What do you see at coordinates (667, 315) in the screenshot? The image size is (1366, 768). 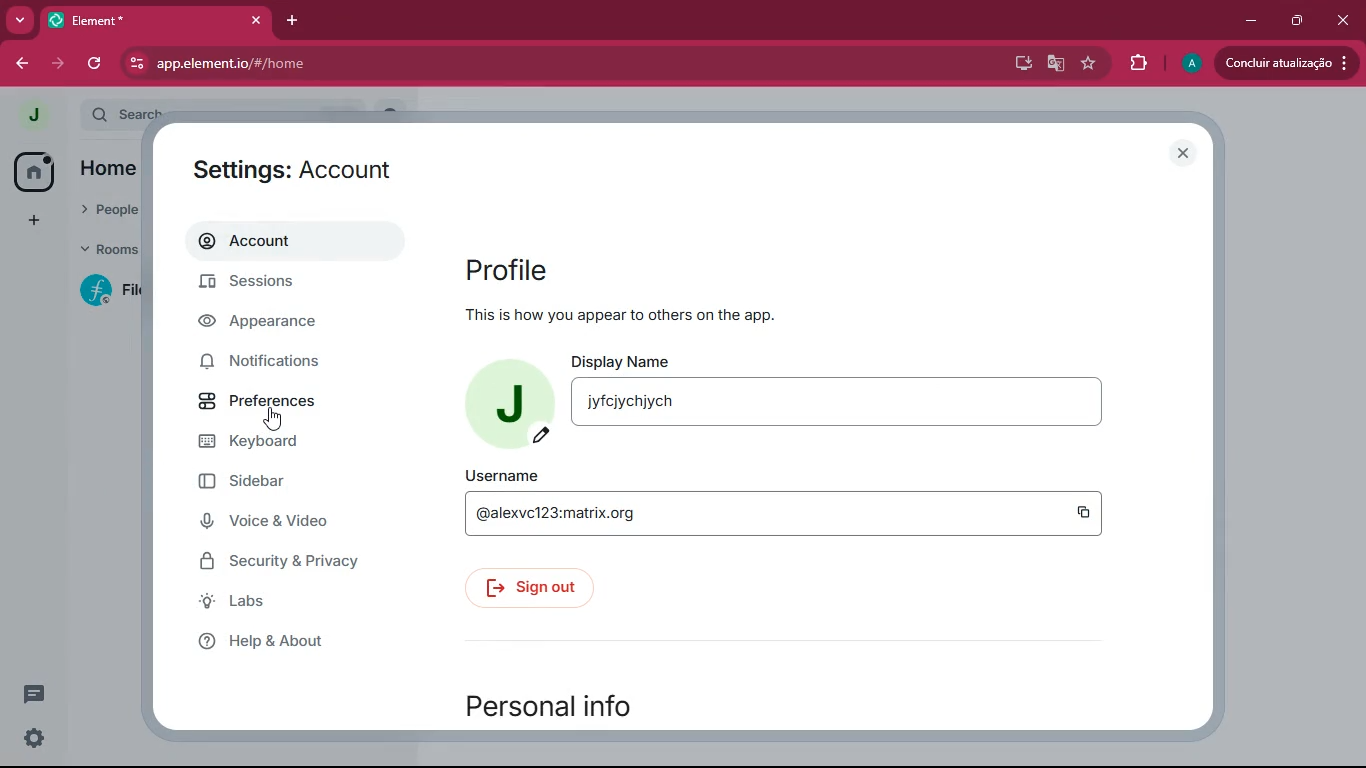 I see `this is how you appear to others or the app.` at bounding box center [667, 315].